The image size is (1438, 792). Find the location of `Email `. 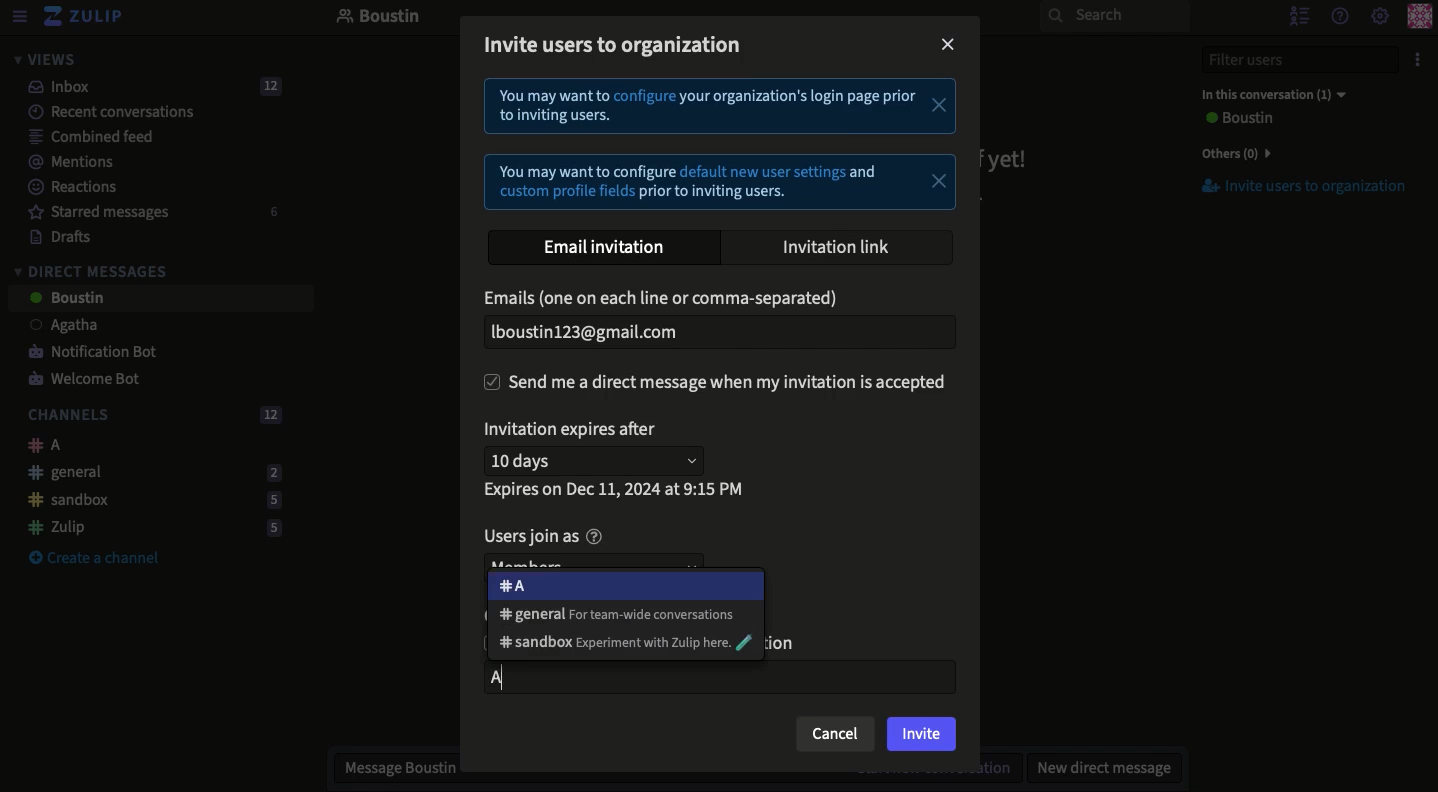

Email  is located at coordinates (666, 299).